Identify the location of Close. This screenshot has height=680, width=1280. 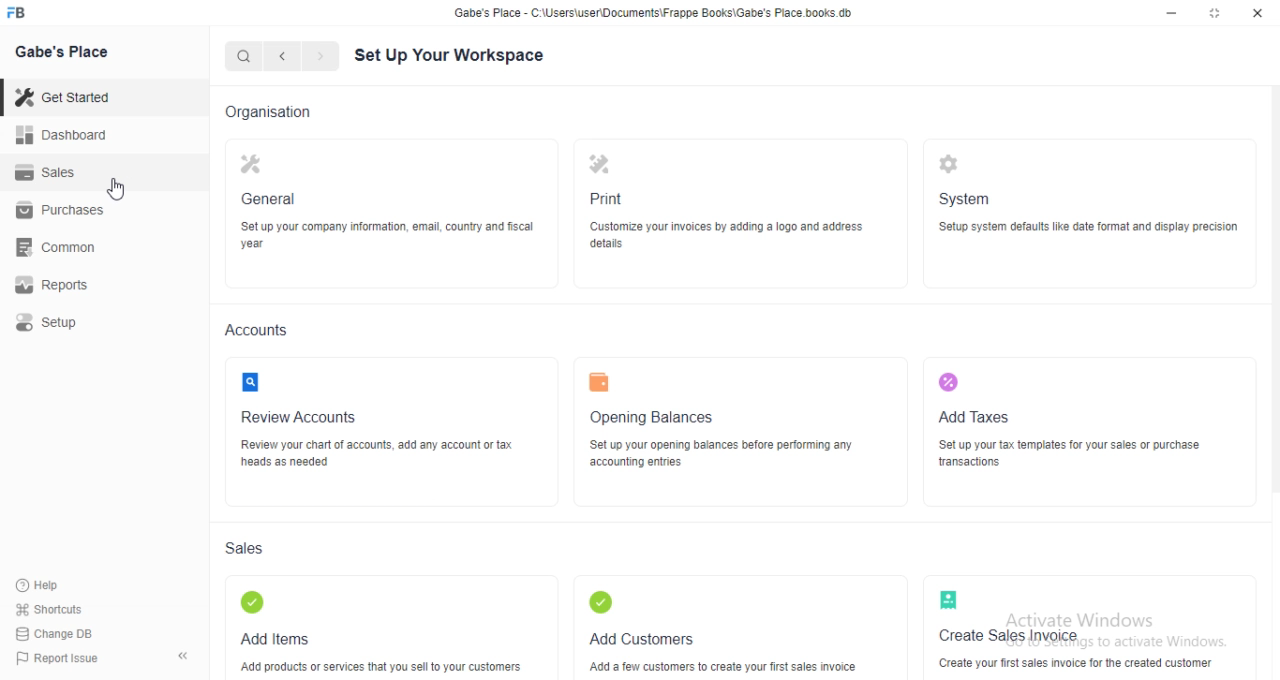
(1257, 14).